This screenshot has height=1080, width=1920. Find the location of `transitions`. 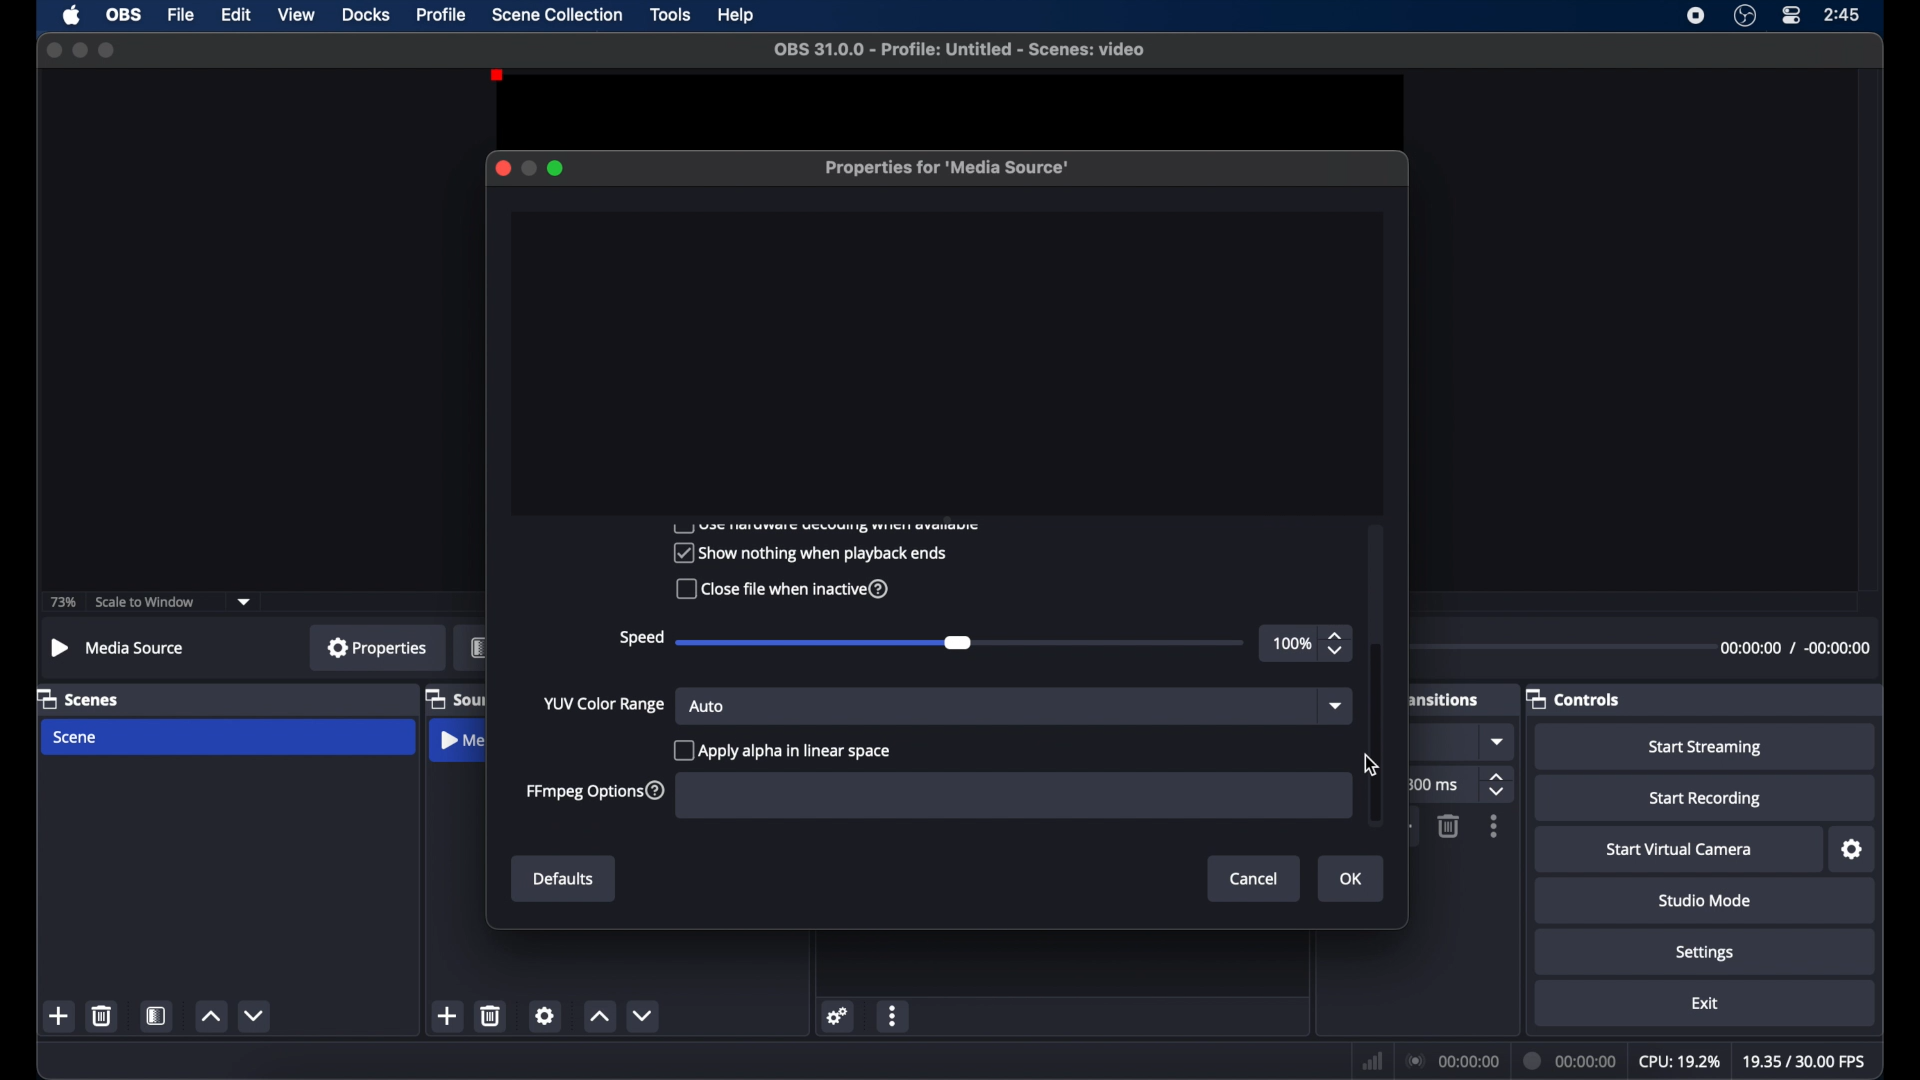

transitions is located at coordinates (1443, 700).